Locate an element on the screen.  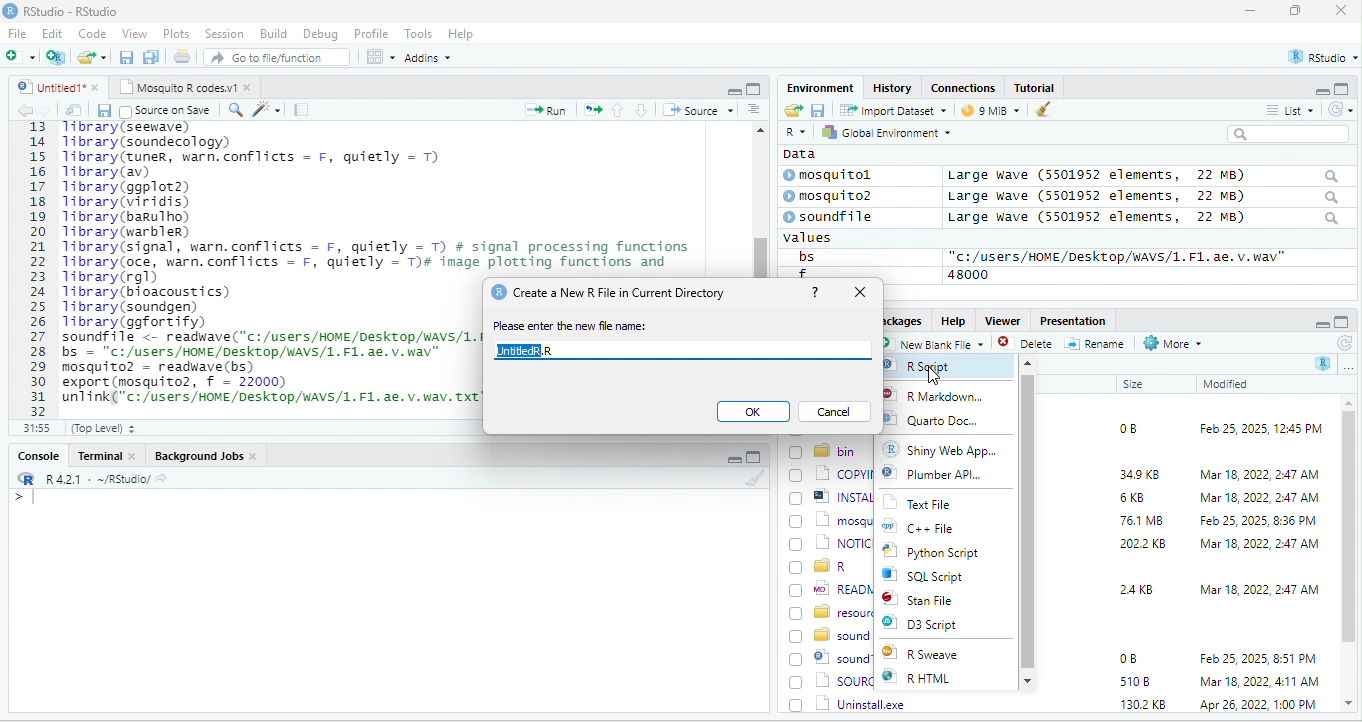
BD resources is located at coordinates (830, 610).